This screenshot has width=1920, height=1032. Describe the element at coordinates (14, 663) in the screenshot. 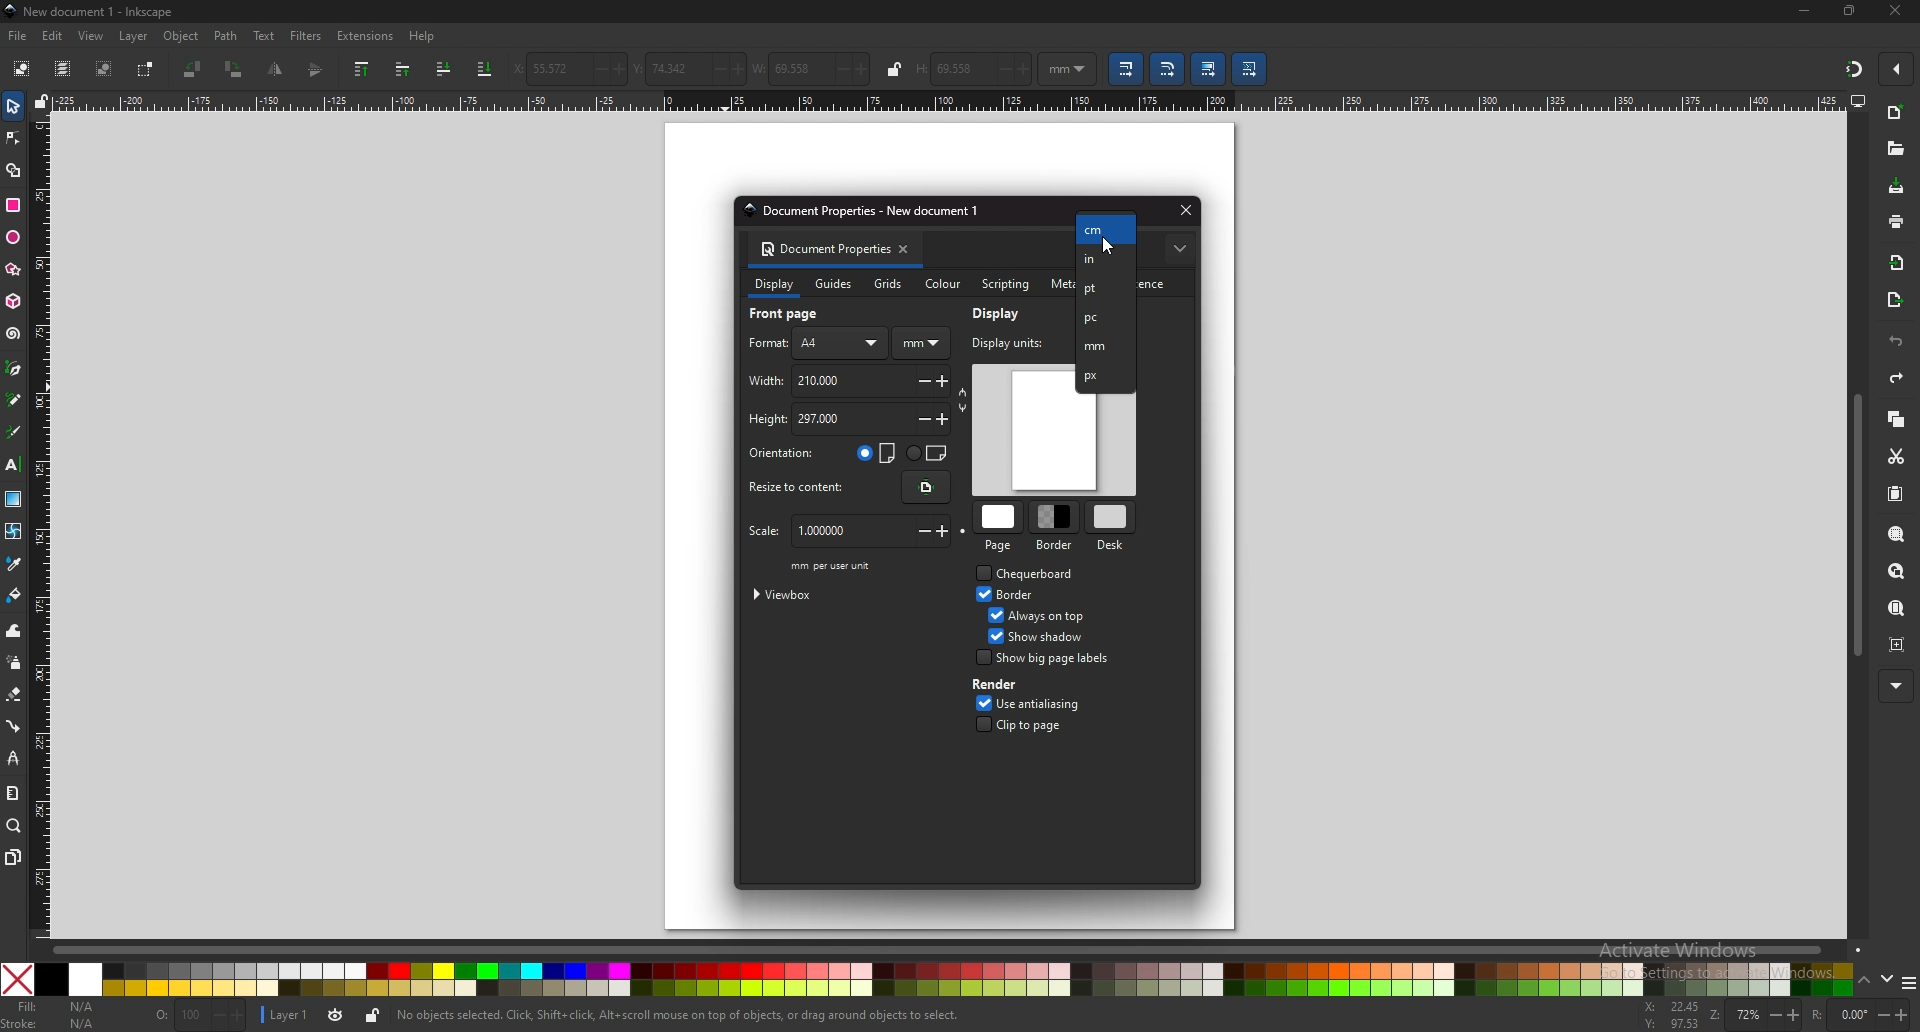

I see `spray` at that location.